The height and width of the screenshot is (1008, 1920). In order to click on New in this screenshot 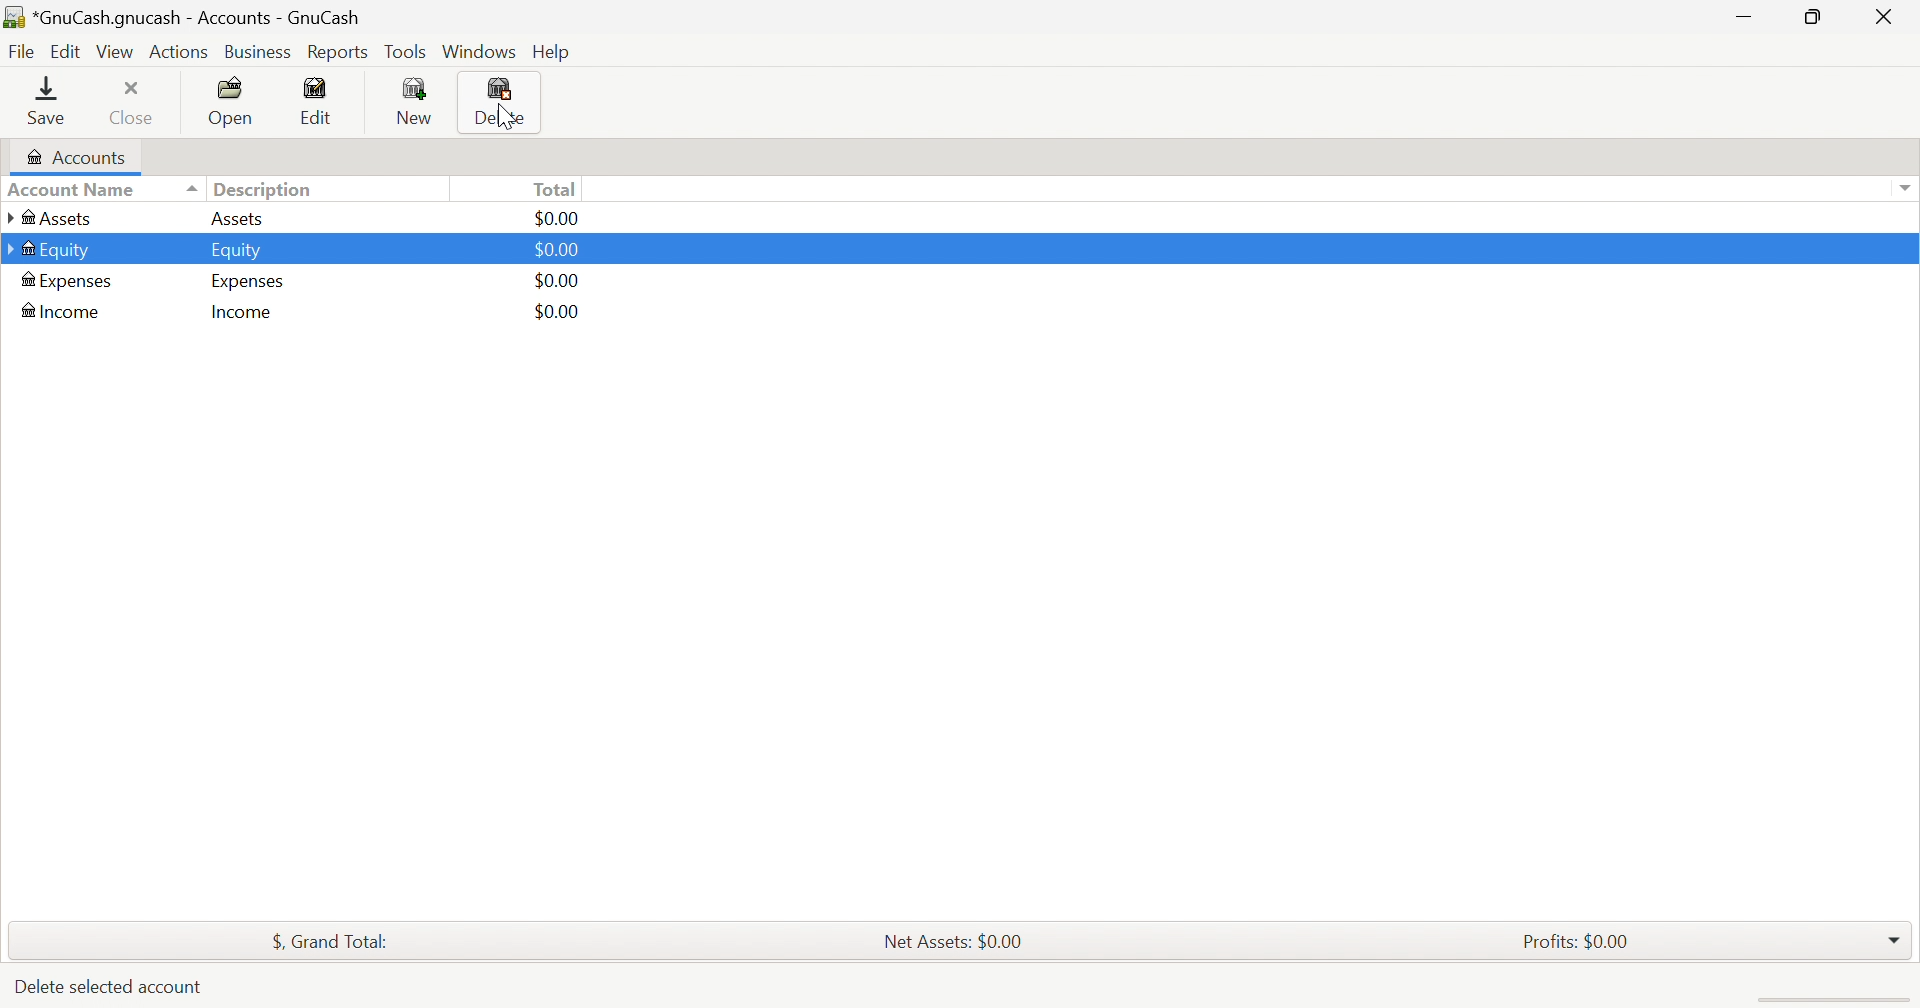, I will do `click(419, 101)`.